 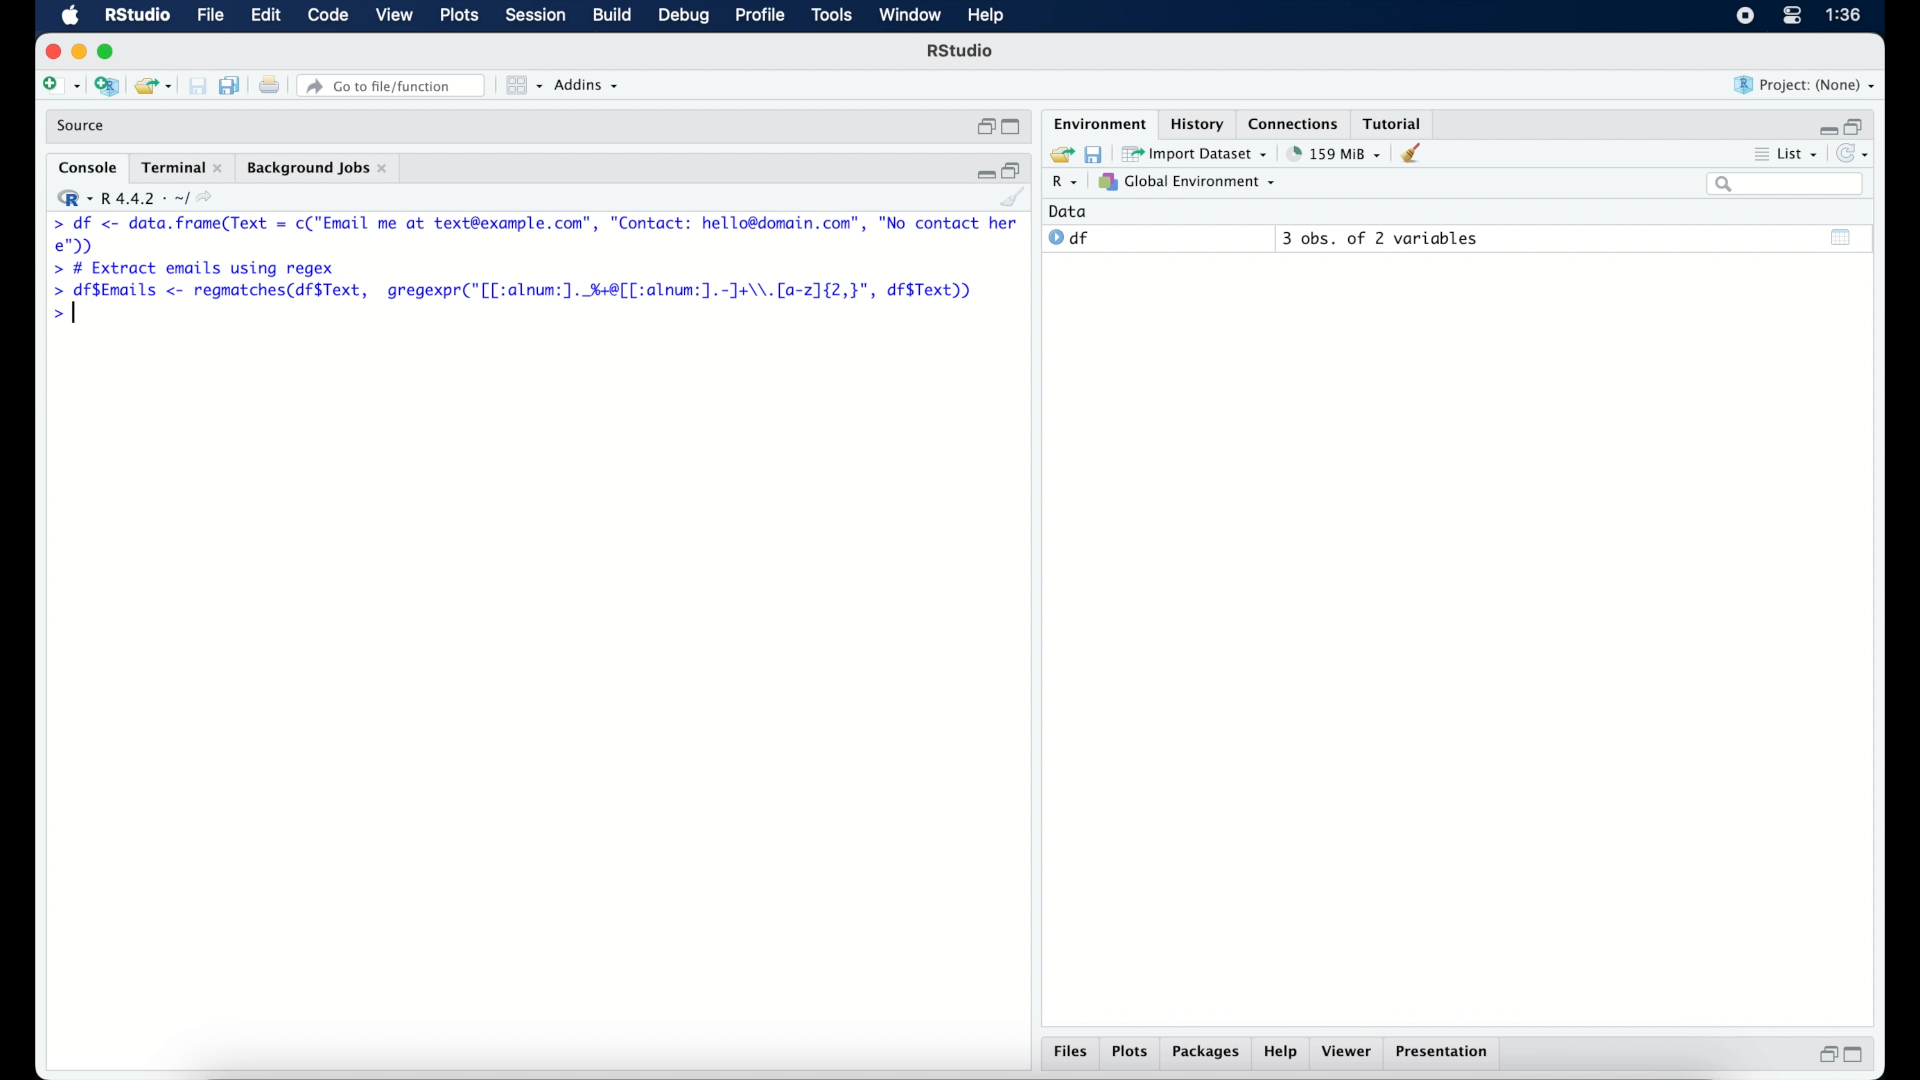 I want to click on R, so click(x=1063, y=183).